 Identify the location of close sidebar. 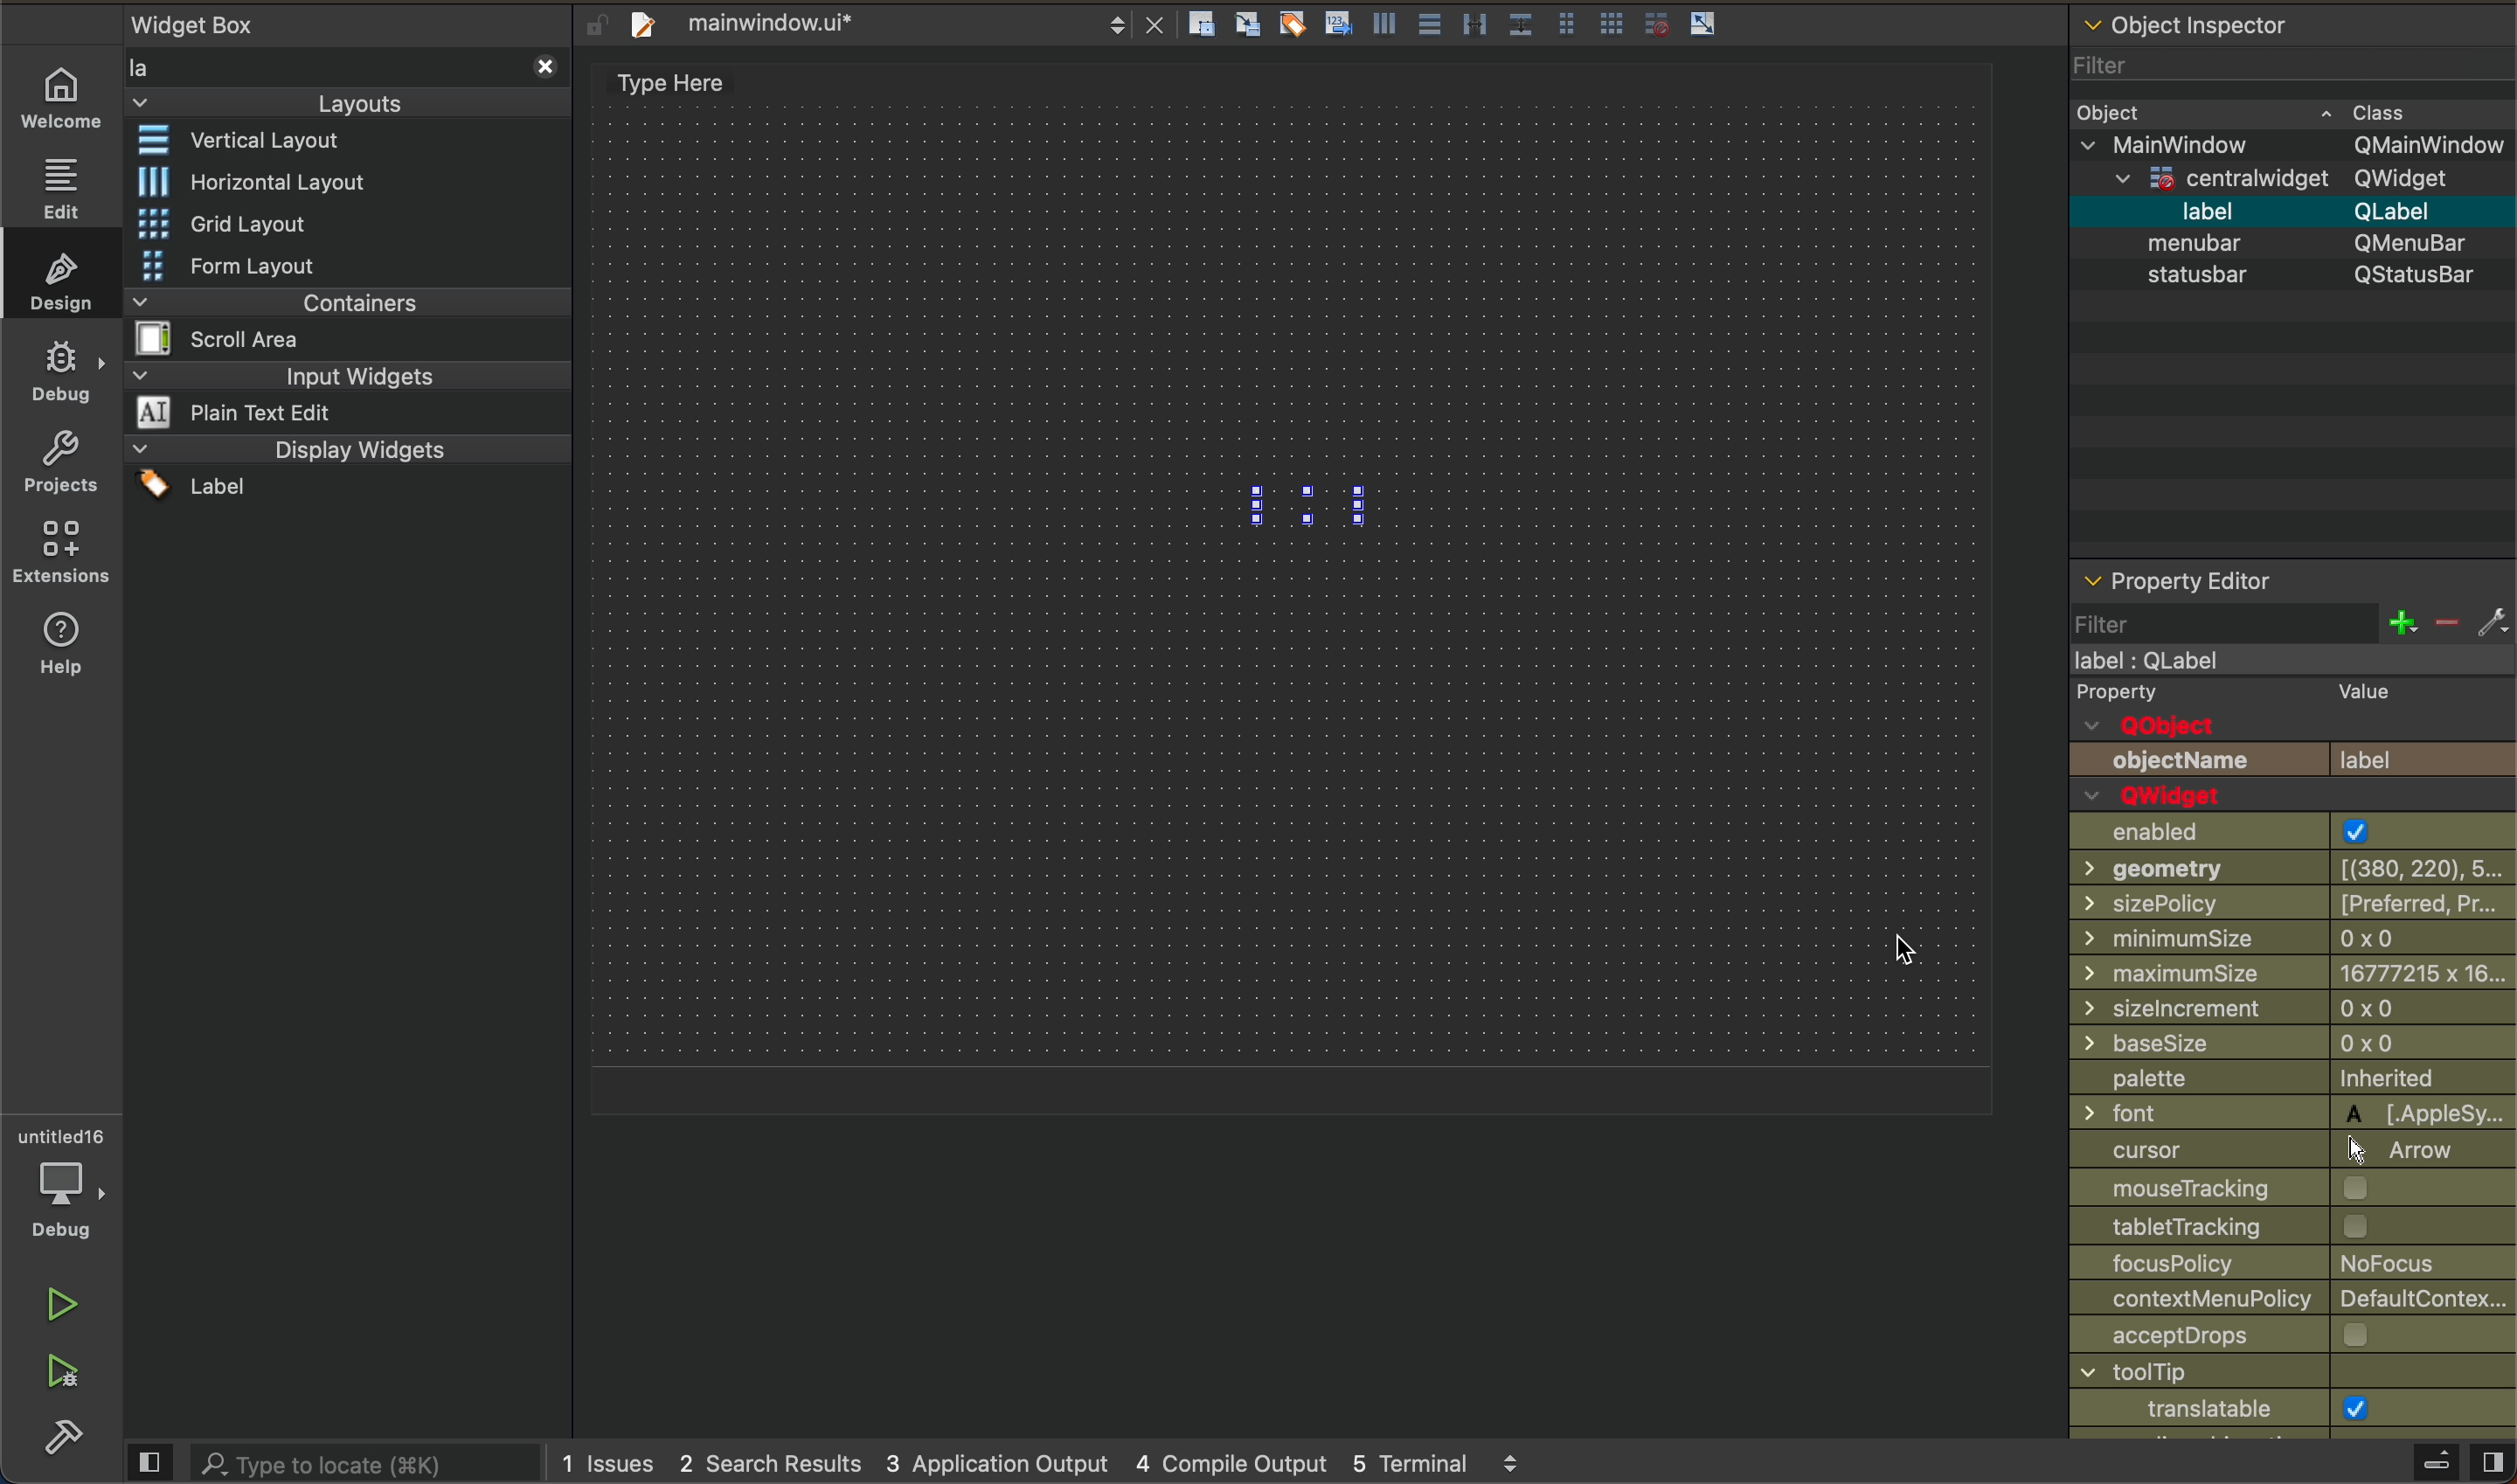
(2445, 1462).